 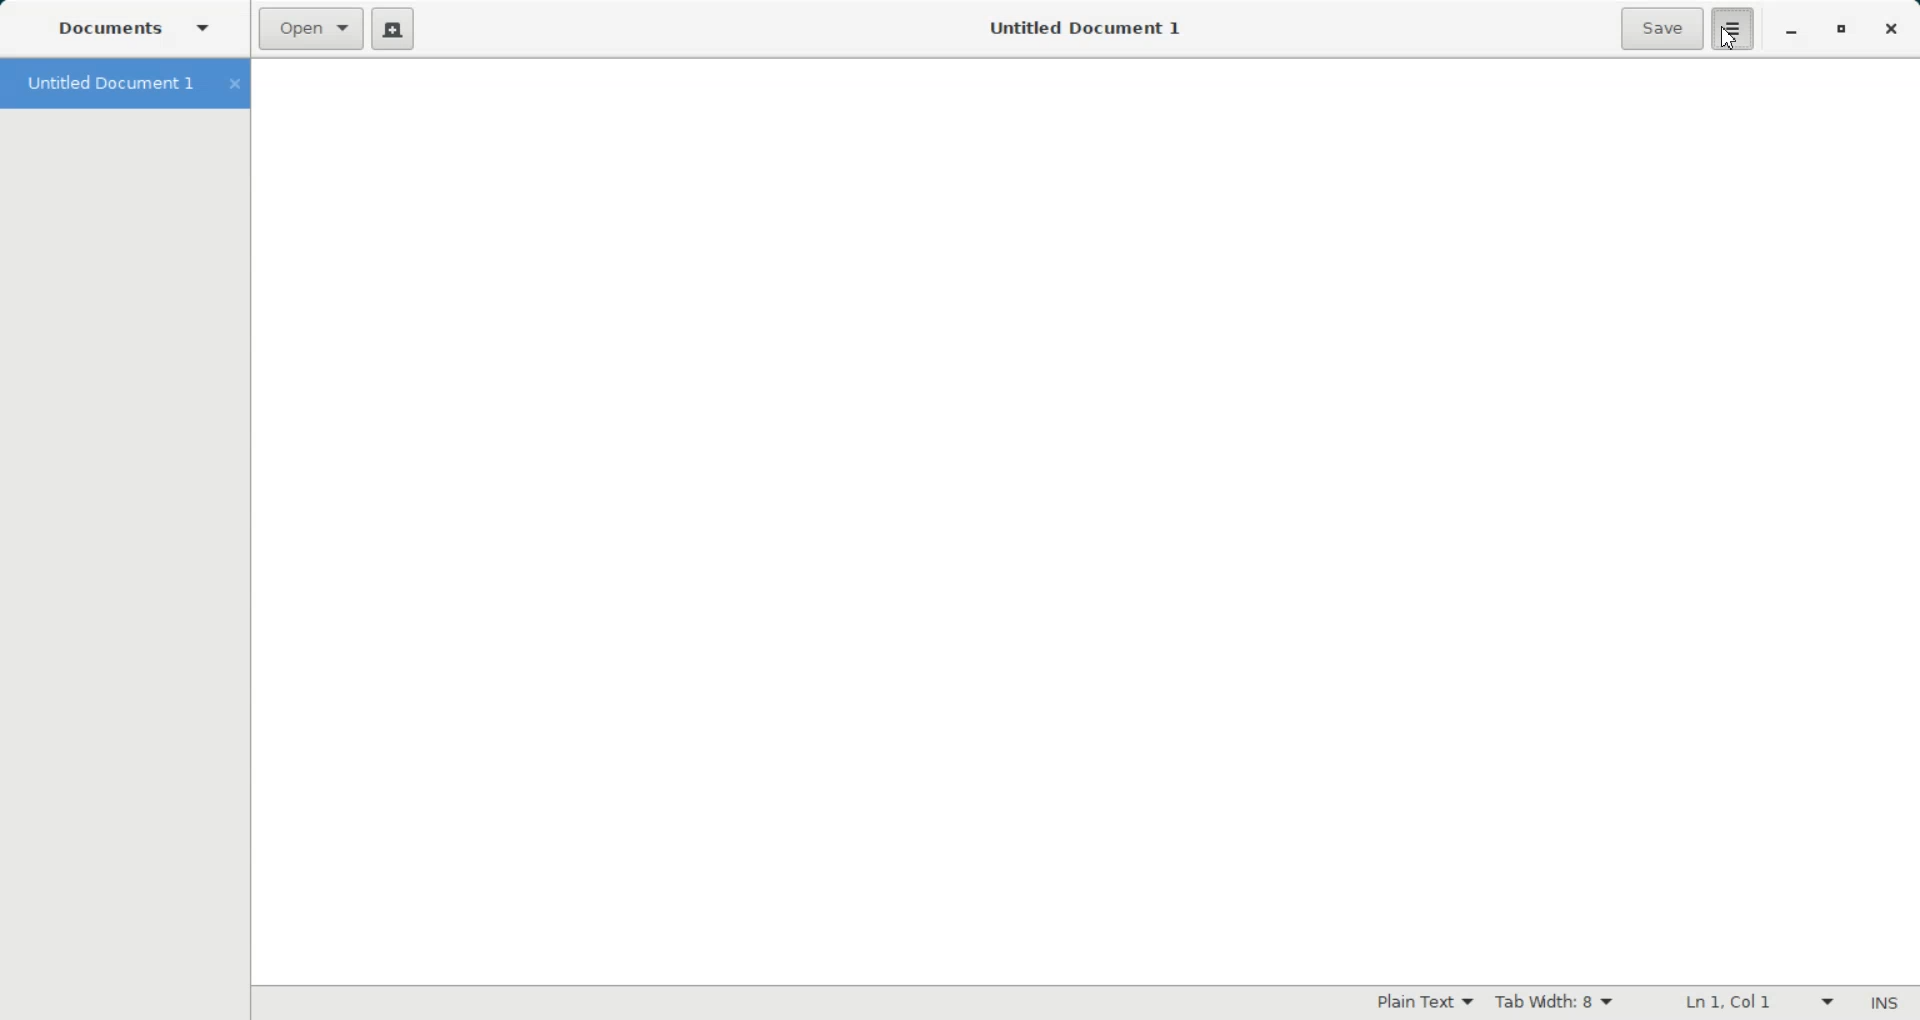 What do you see at coordinates (1725, 41) in the screenshot?
I see `Cursor` at bounding box center [1725, 41].